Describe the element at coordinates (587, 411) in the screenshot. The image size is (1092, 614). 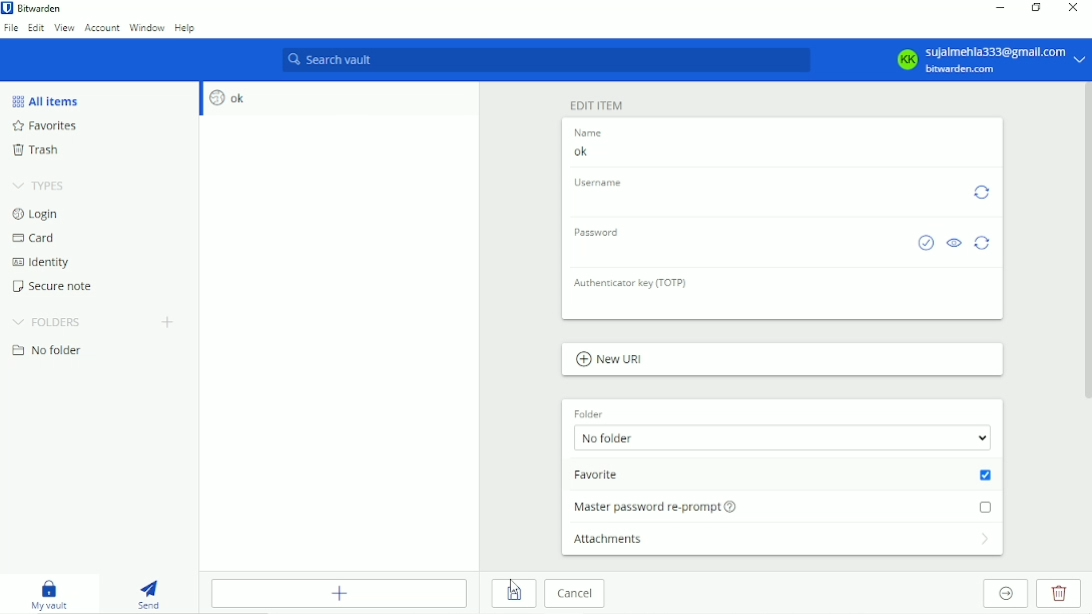
I see `Folder` at that location.